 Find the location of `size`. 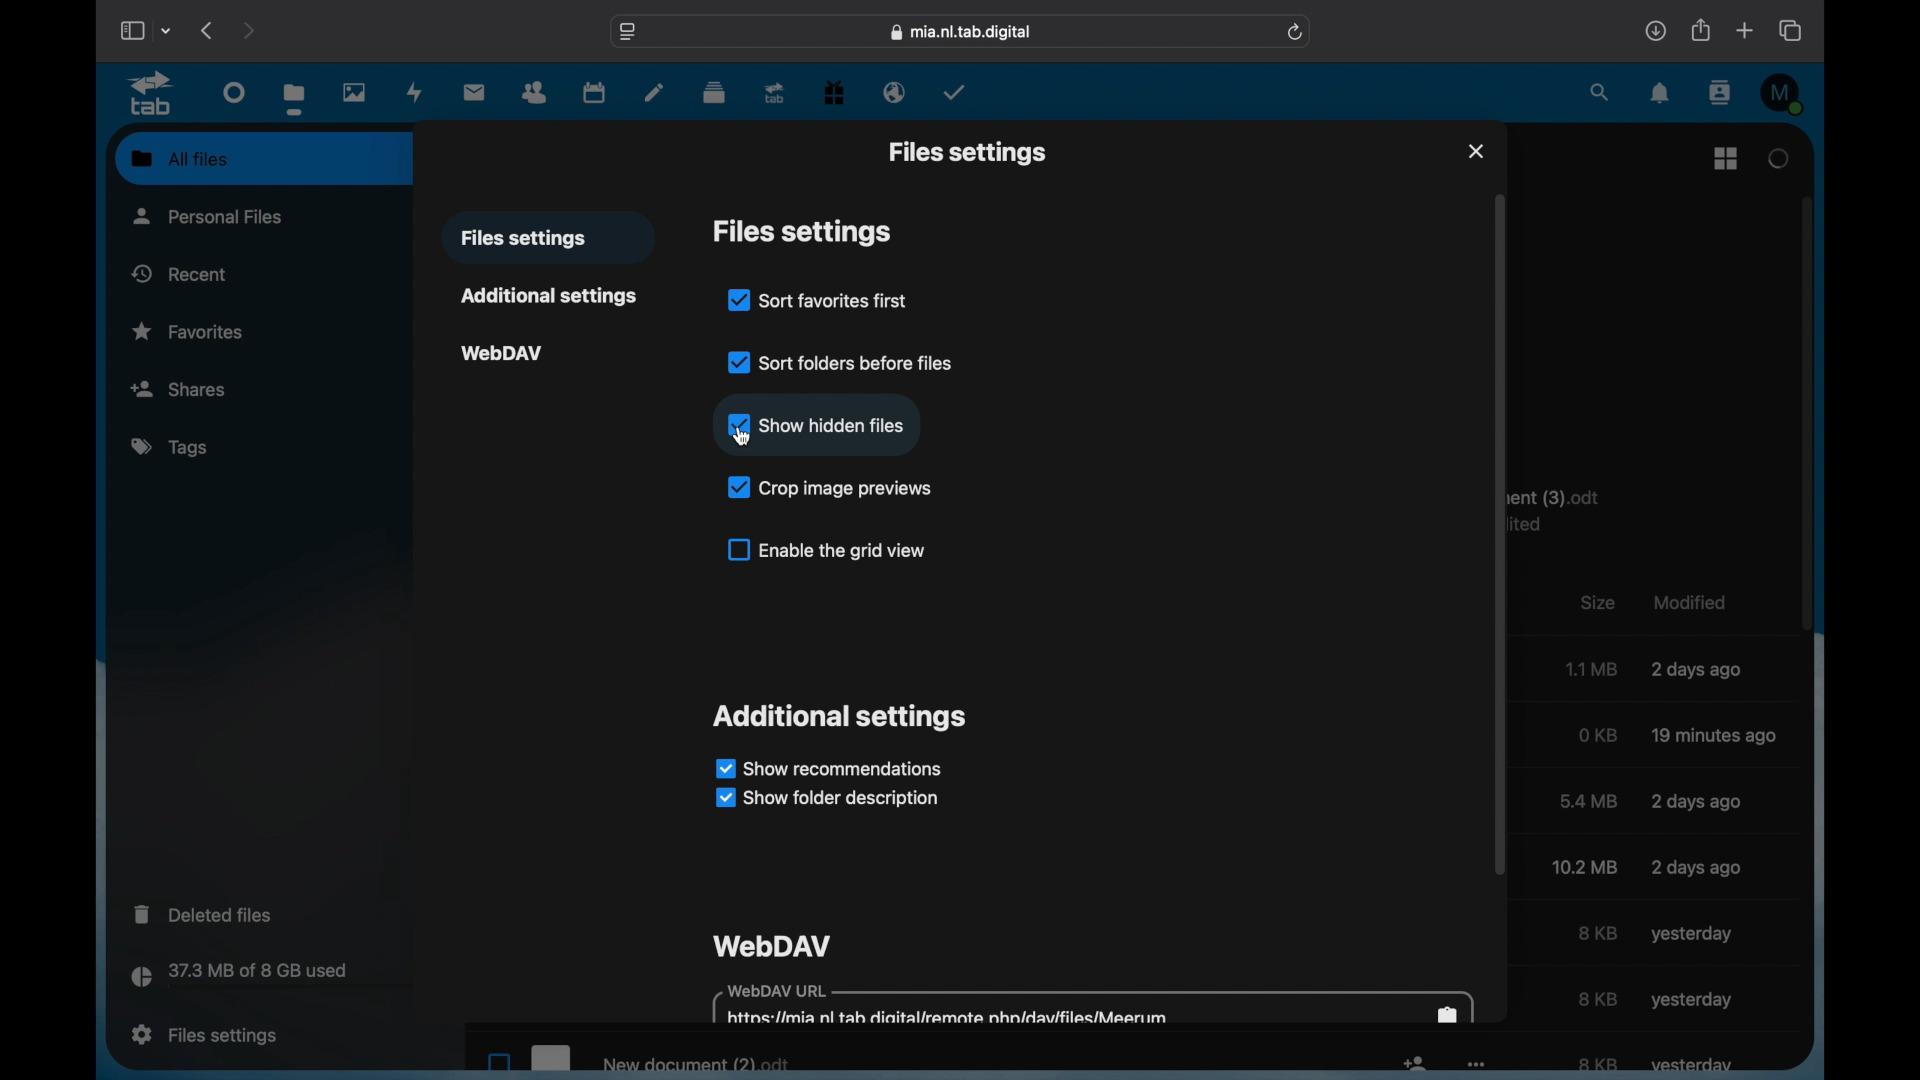

size is located at coordinates (1598, 998).